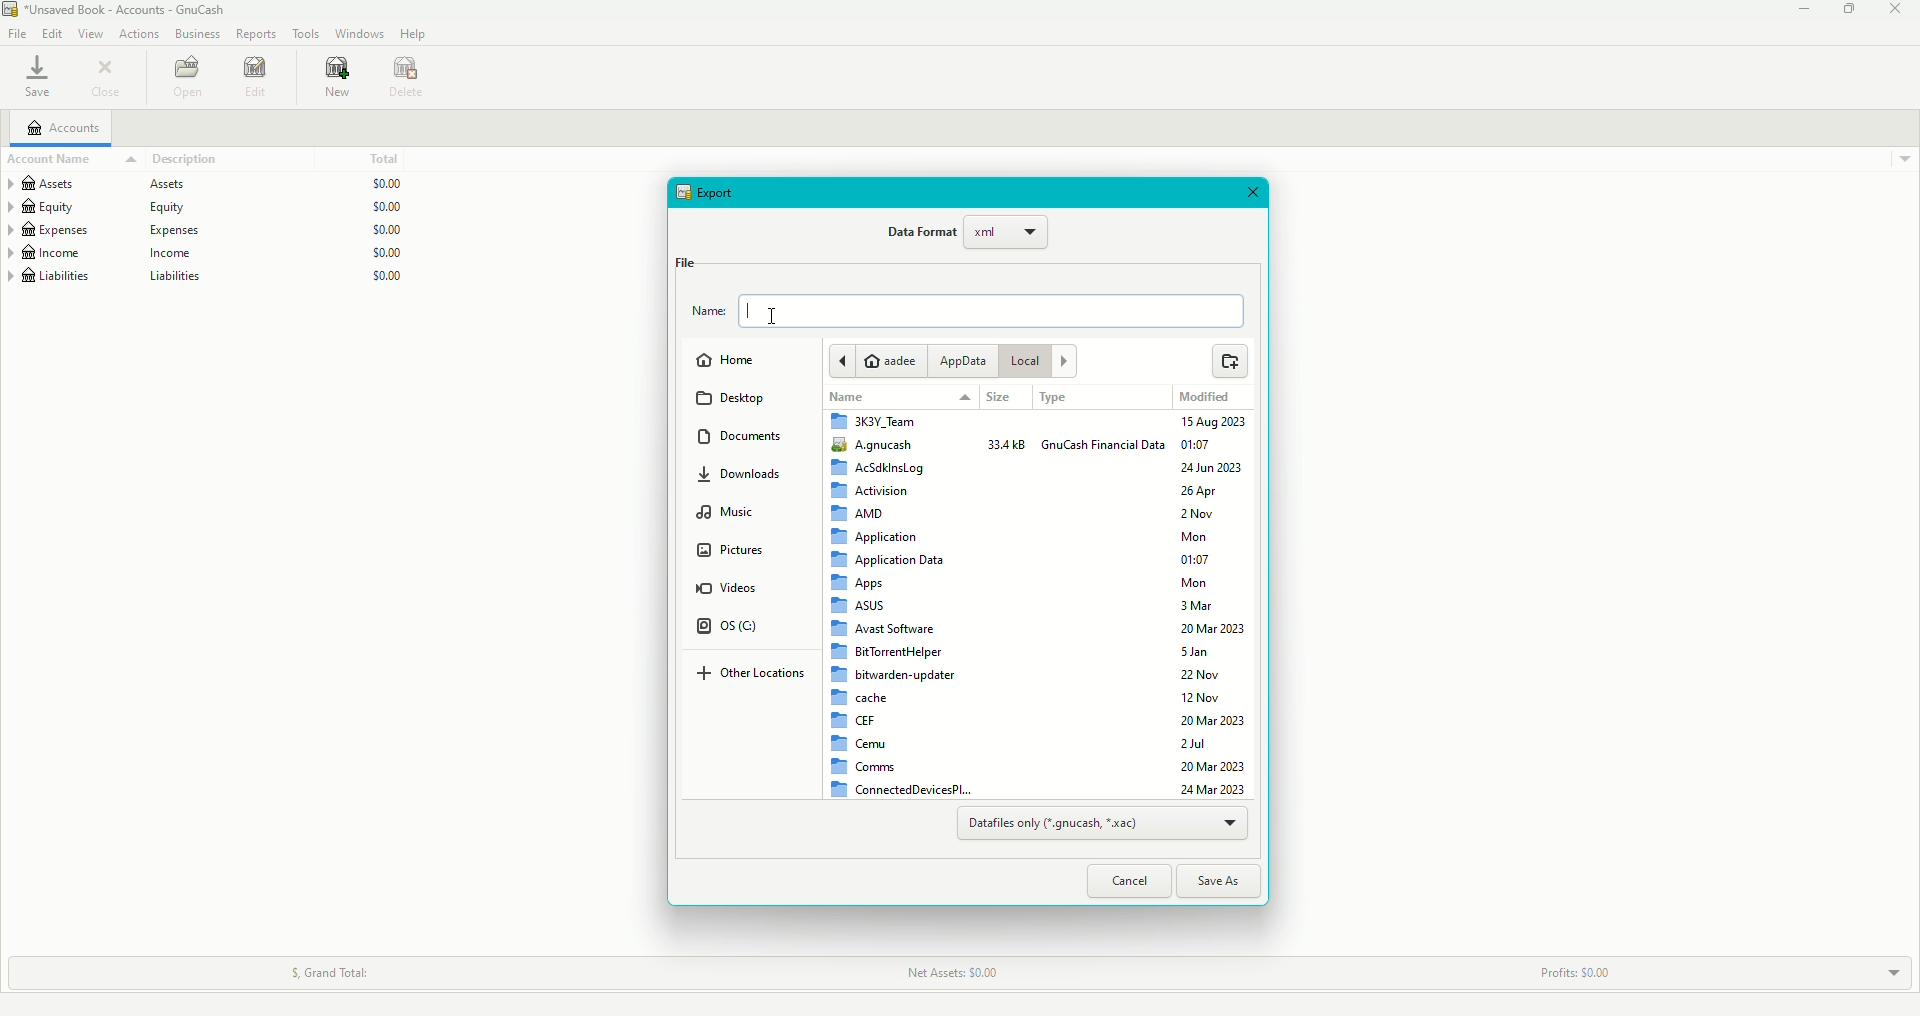  What do you see at coordinates (304, 34) in the screenshot?
I see `Tools` at bounding box center [304, 34].